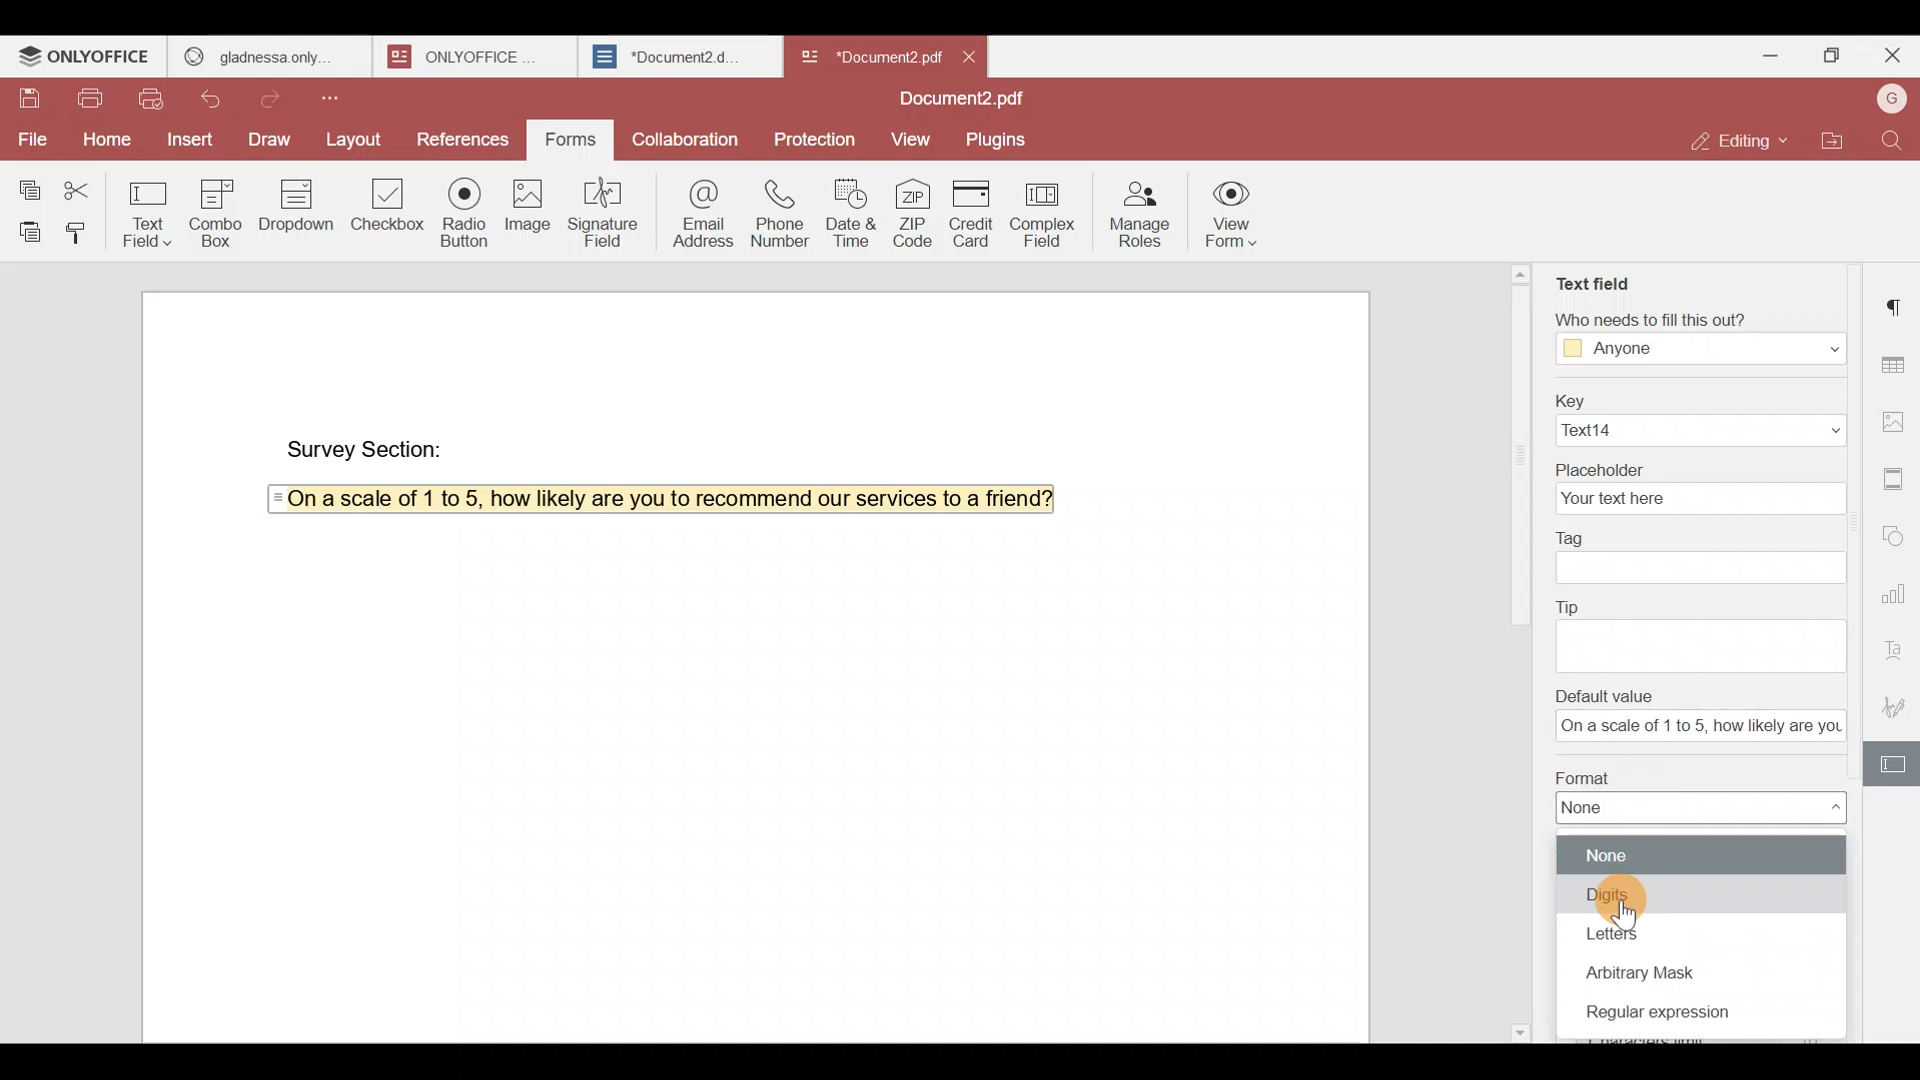  What do you see at coordinates (463, 209) in the screenshot?
I see `Radio` at bounding box center [463, 209].